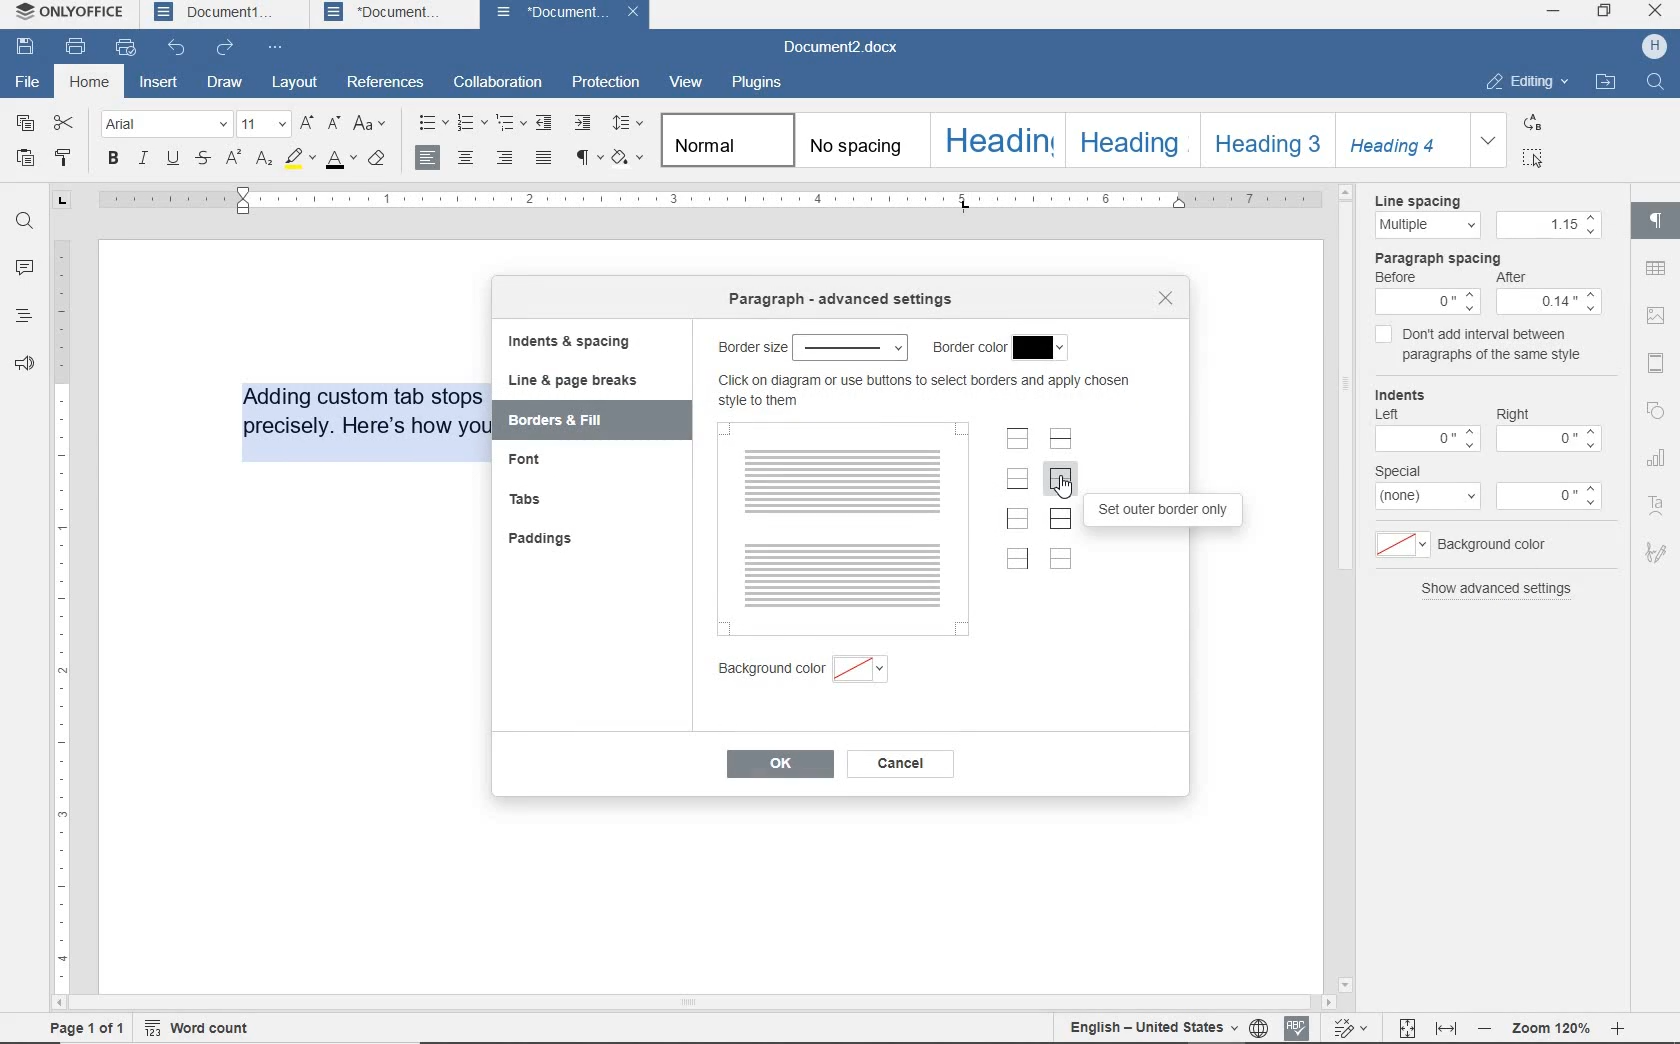 The image size is (1680, 1044). What do you see at coordinates (26, 122) in the screenshot?
I see `copy` at bounding box center [26, 122].